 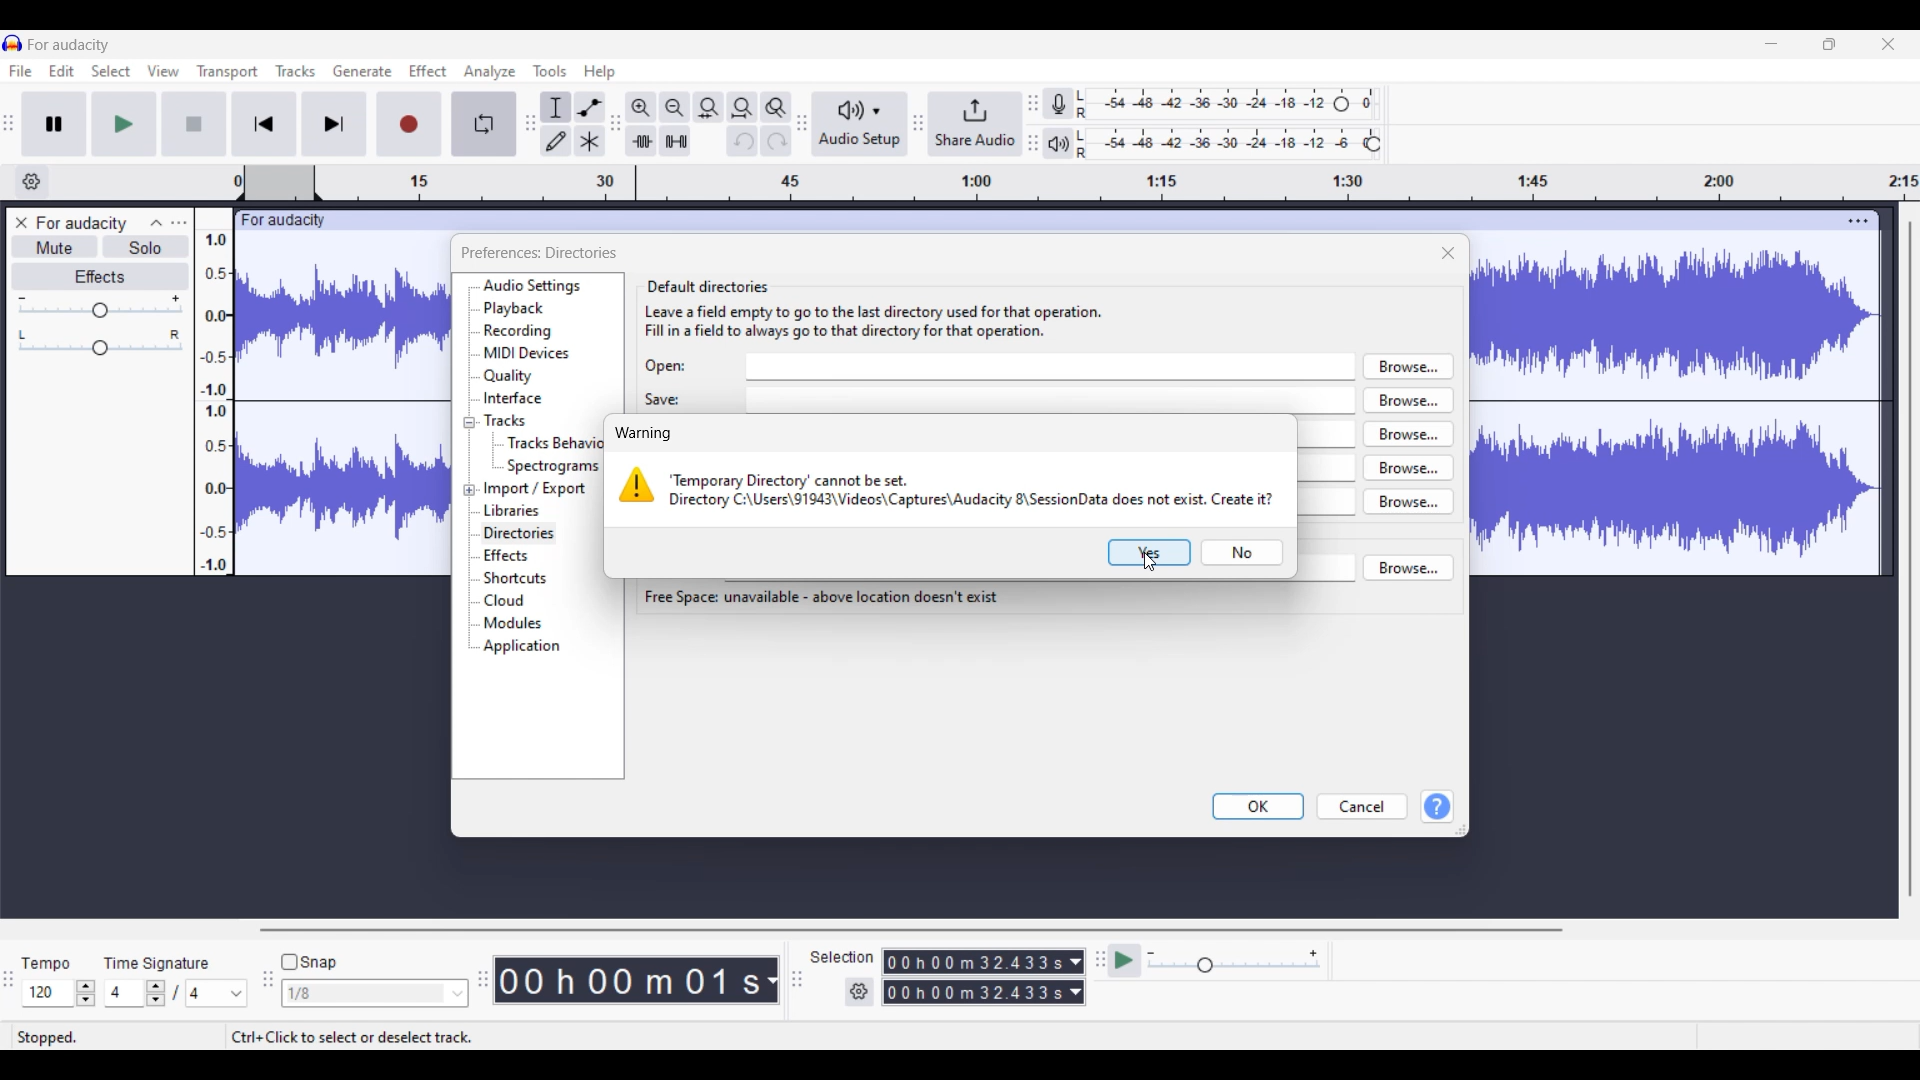 What do you see at coordinates (1889, 44) in the screenshot?
I see `Close interface` at bounding box center [1889, 44].